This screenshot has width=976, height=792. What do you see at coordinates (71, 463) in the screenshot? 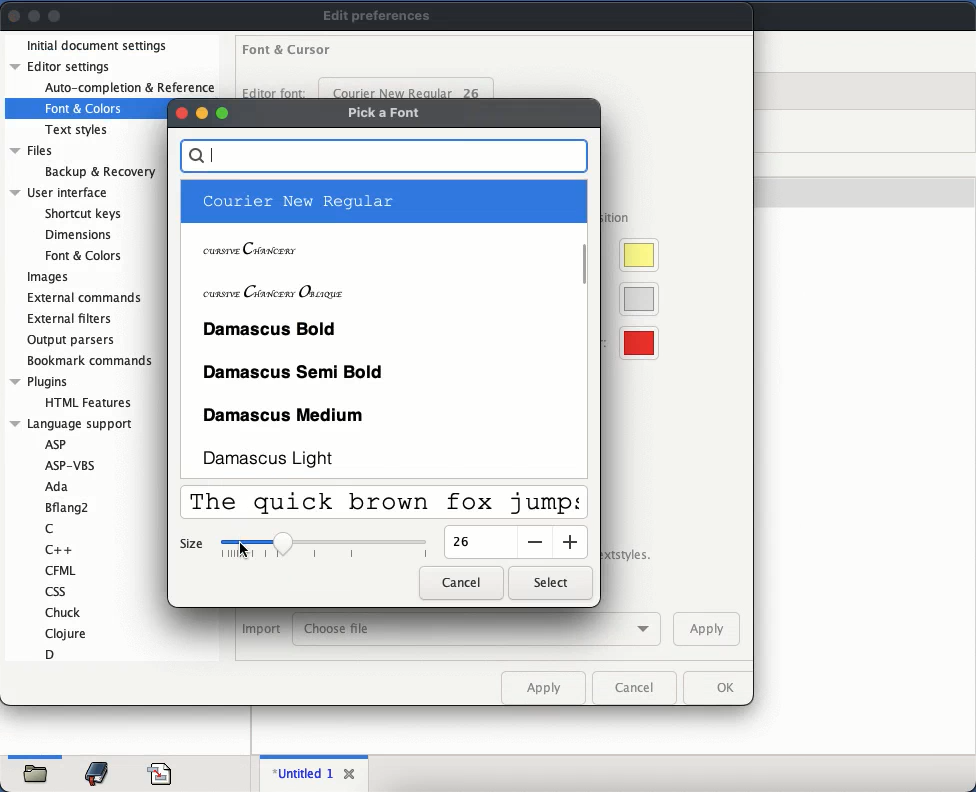
I see `ASP-VBS` at bounding box center [71, 463].